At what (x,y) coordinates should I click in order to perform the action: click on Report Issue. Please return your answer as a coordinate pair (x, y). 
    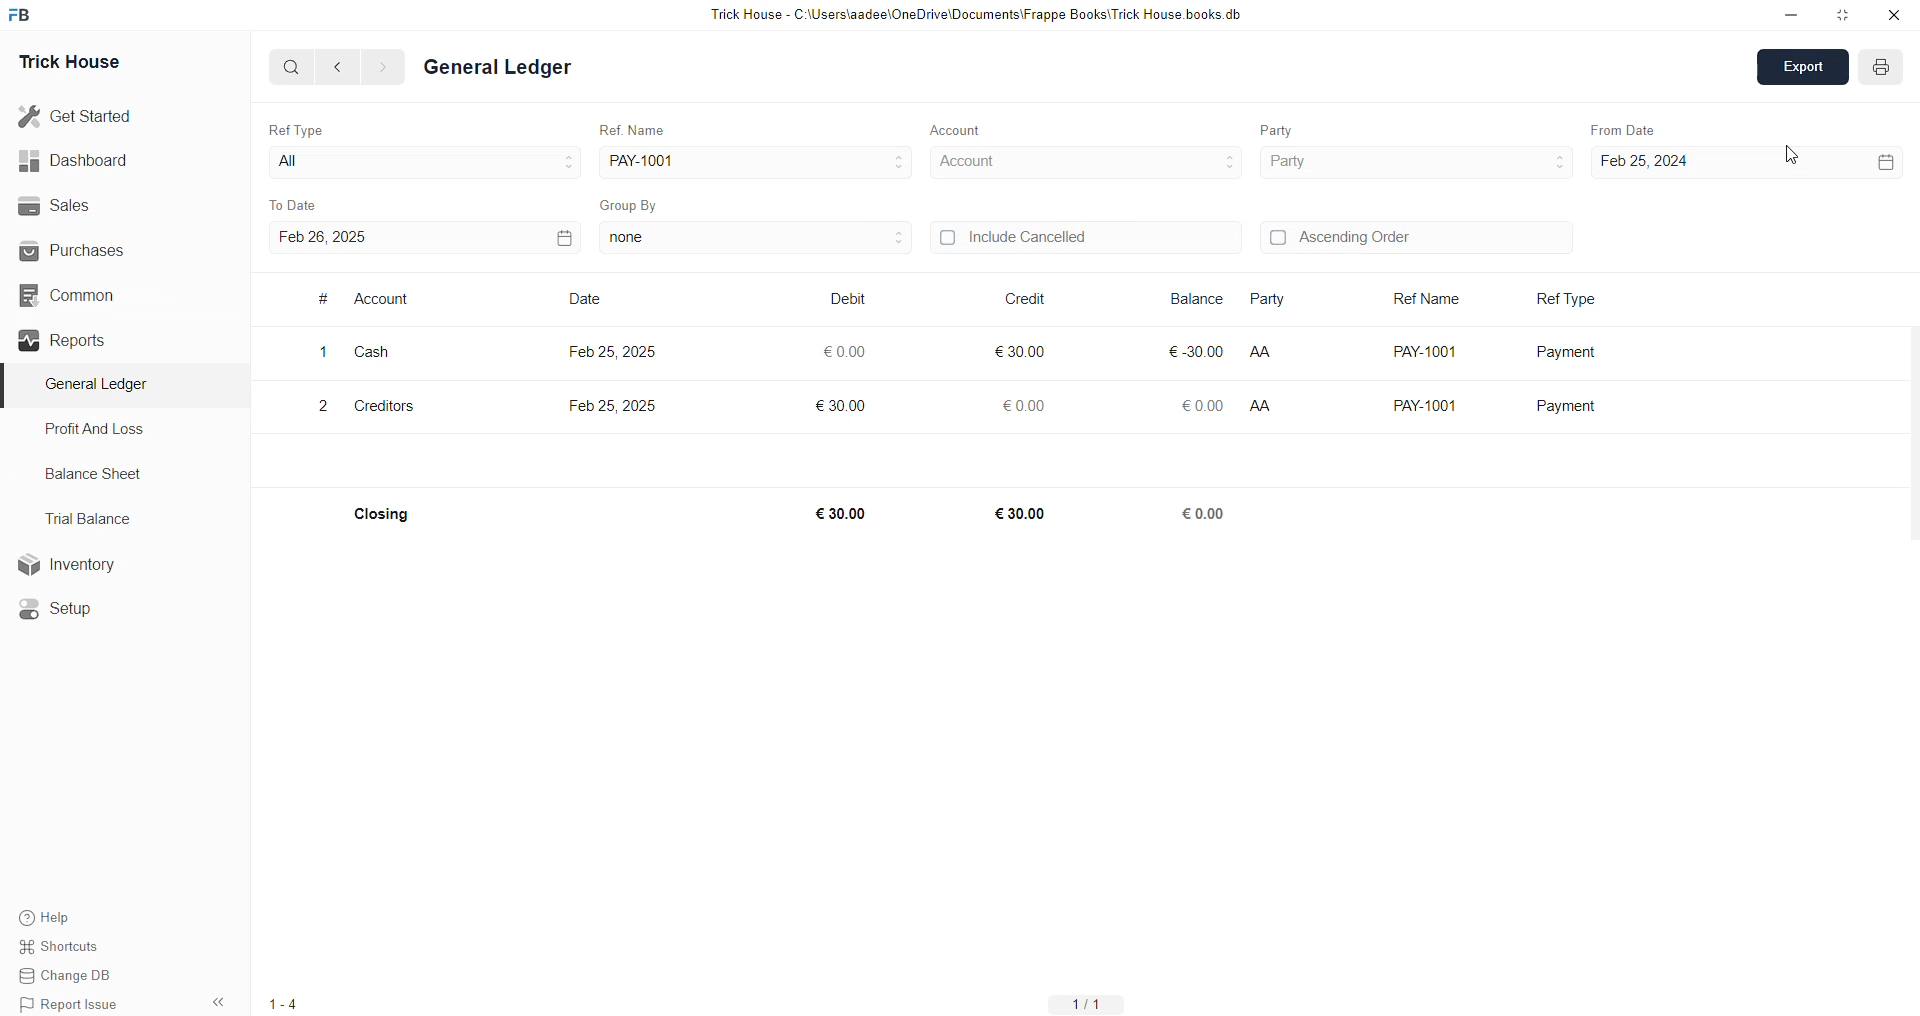
    Looking at the image, I should click on (75, 1004).